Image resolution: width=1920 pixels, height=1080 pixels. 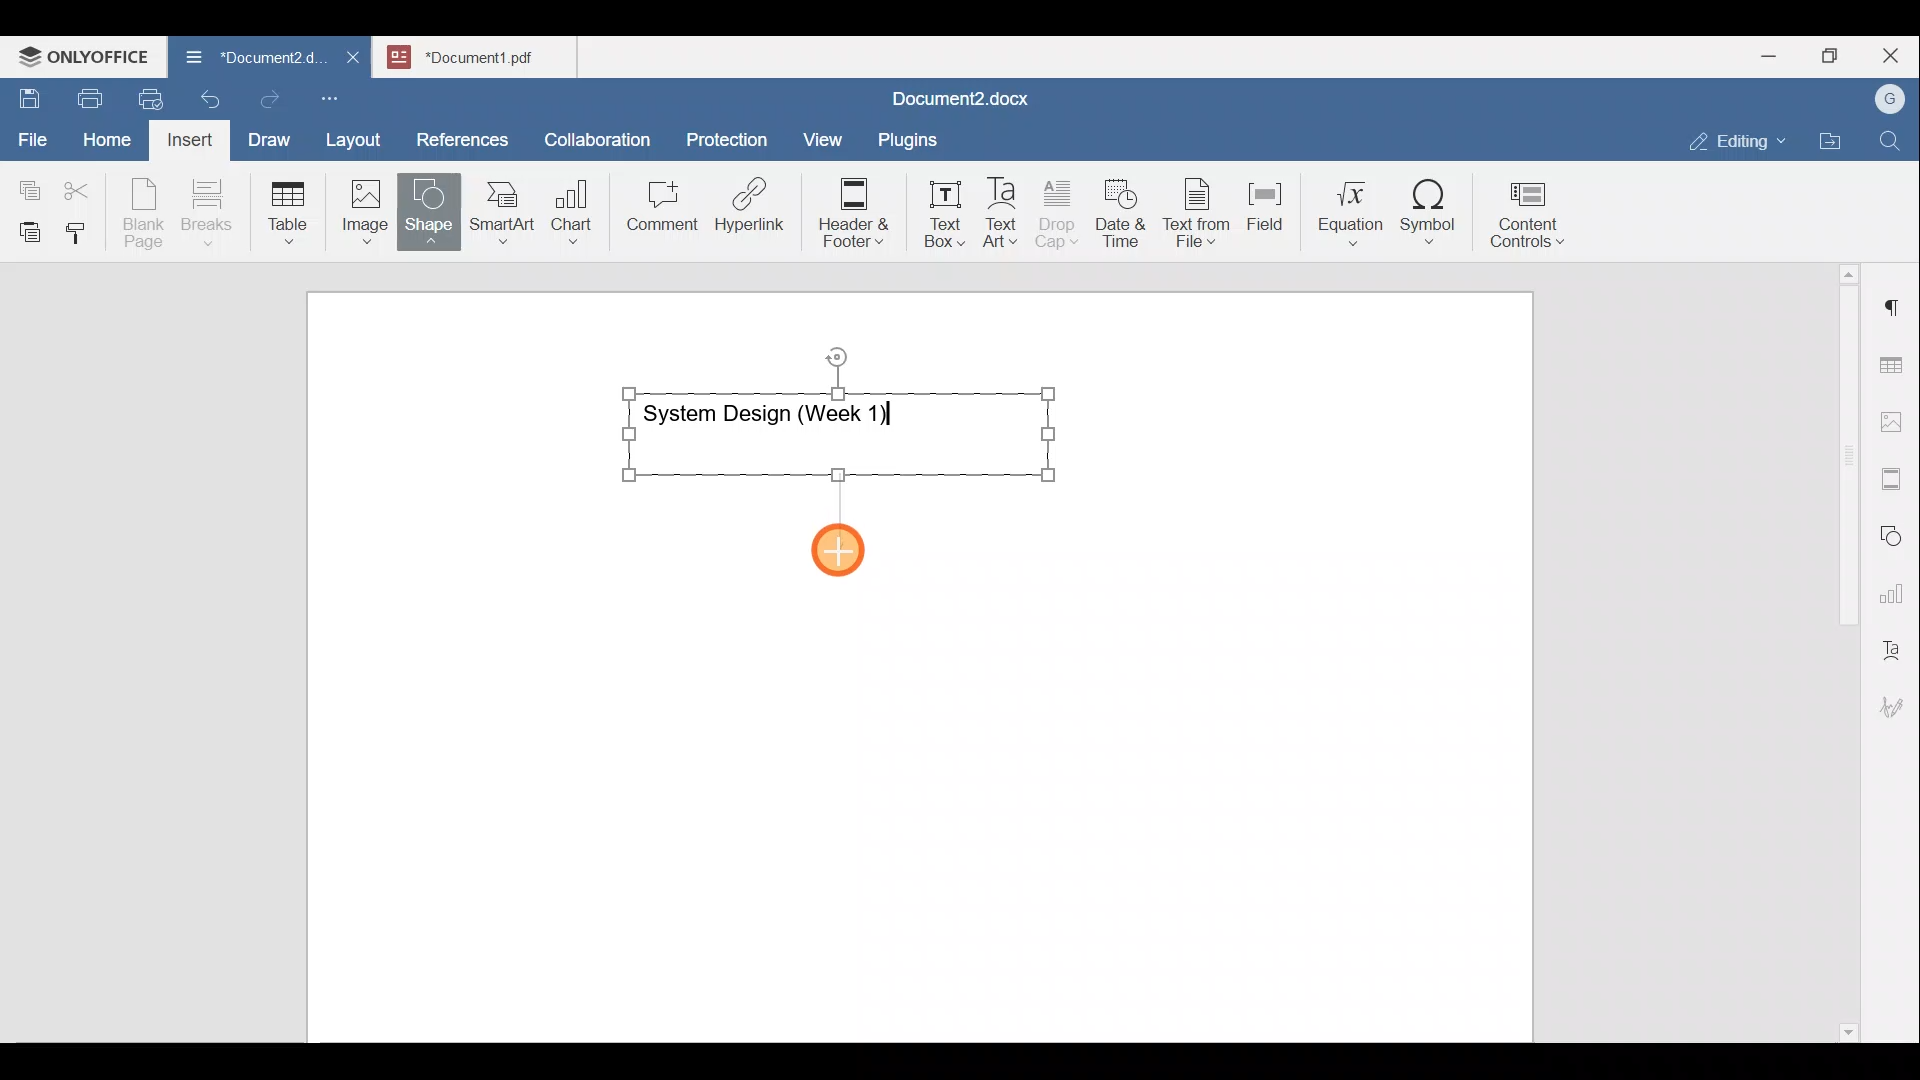 What do you see at coordinates (914, 137) in the screenshot?
I see `Plugins` at bounding box center [914, 137].